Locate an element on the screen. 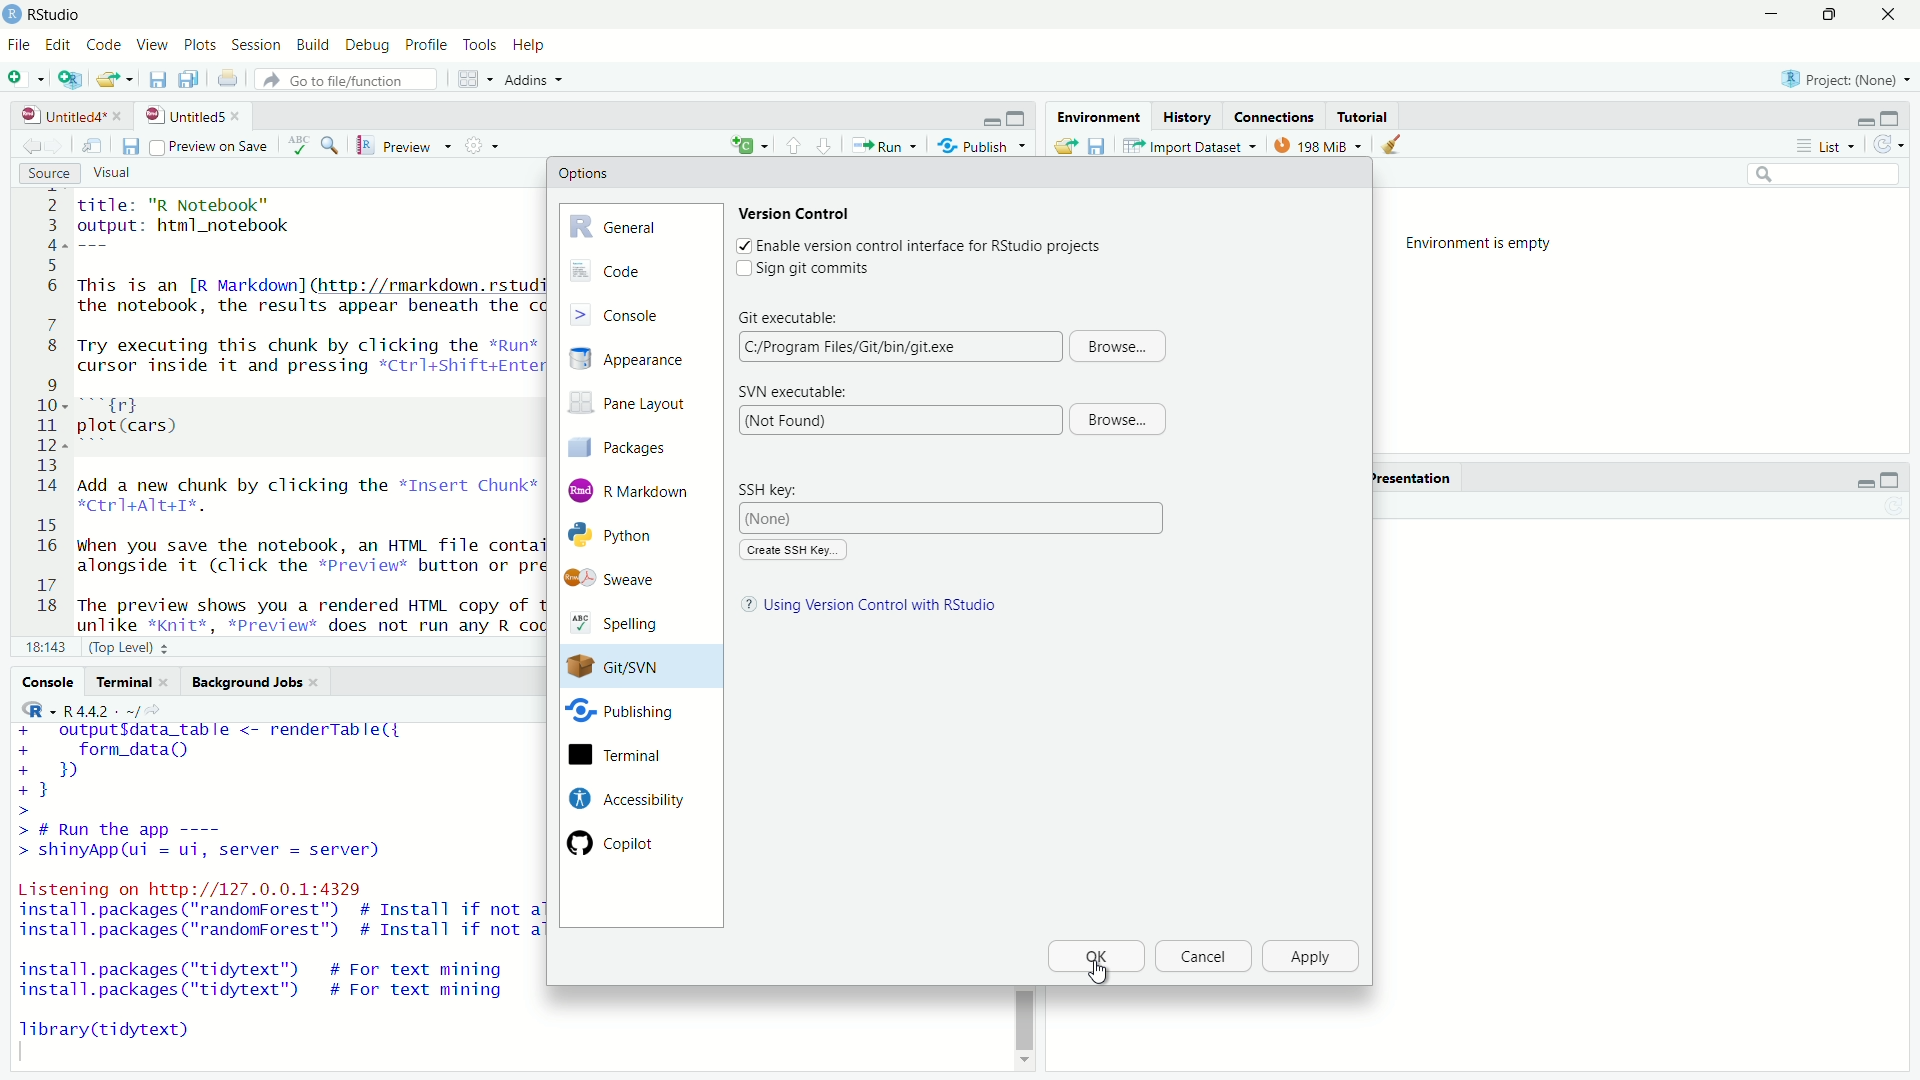 This screenshot has height=1080, width=1920. Debug is located at coordinates (369, 47).